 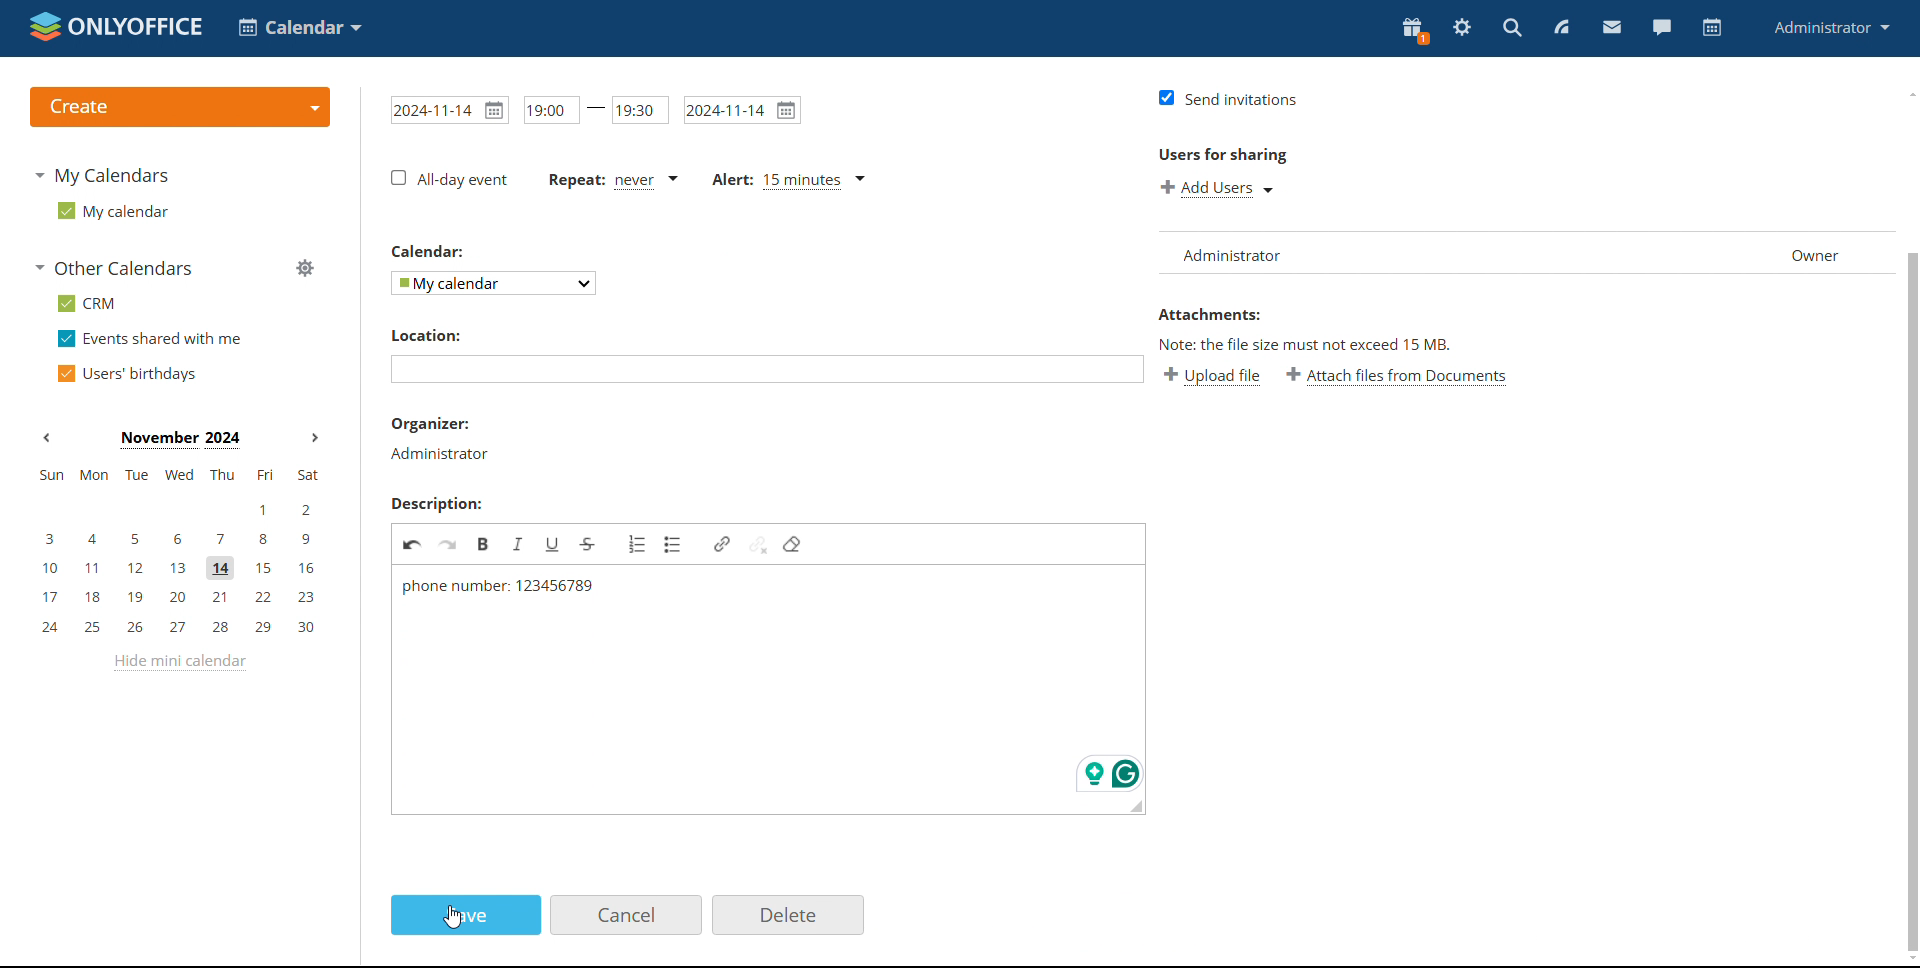 I want to click on calendar, so click(x=1712, y=28).